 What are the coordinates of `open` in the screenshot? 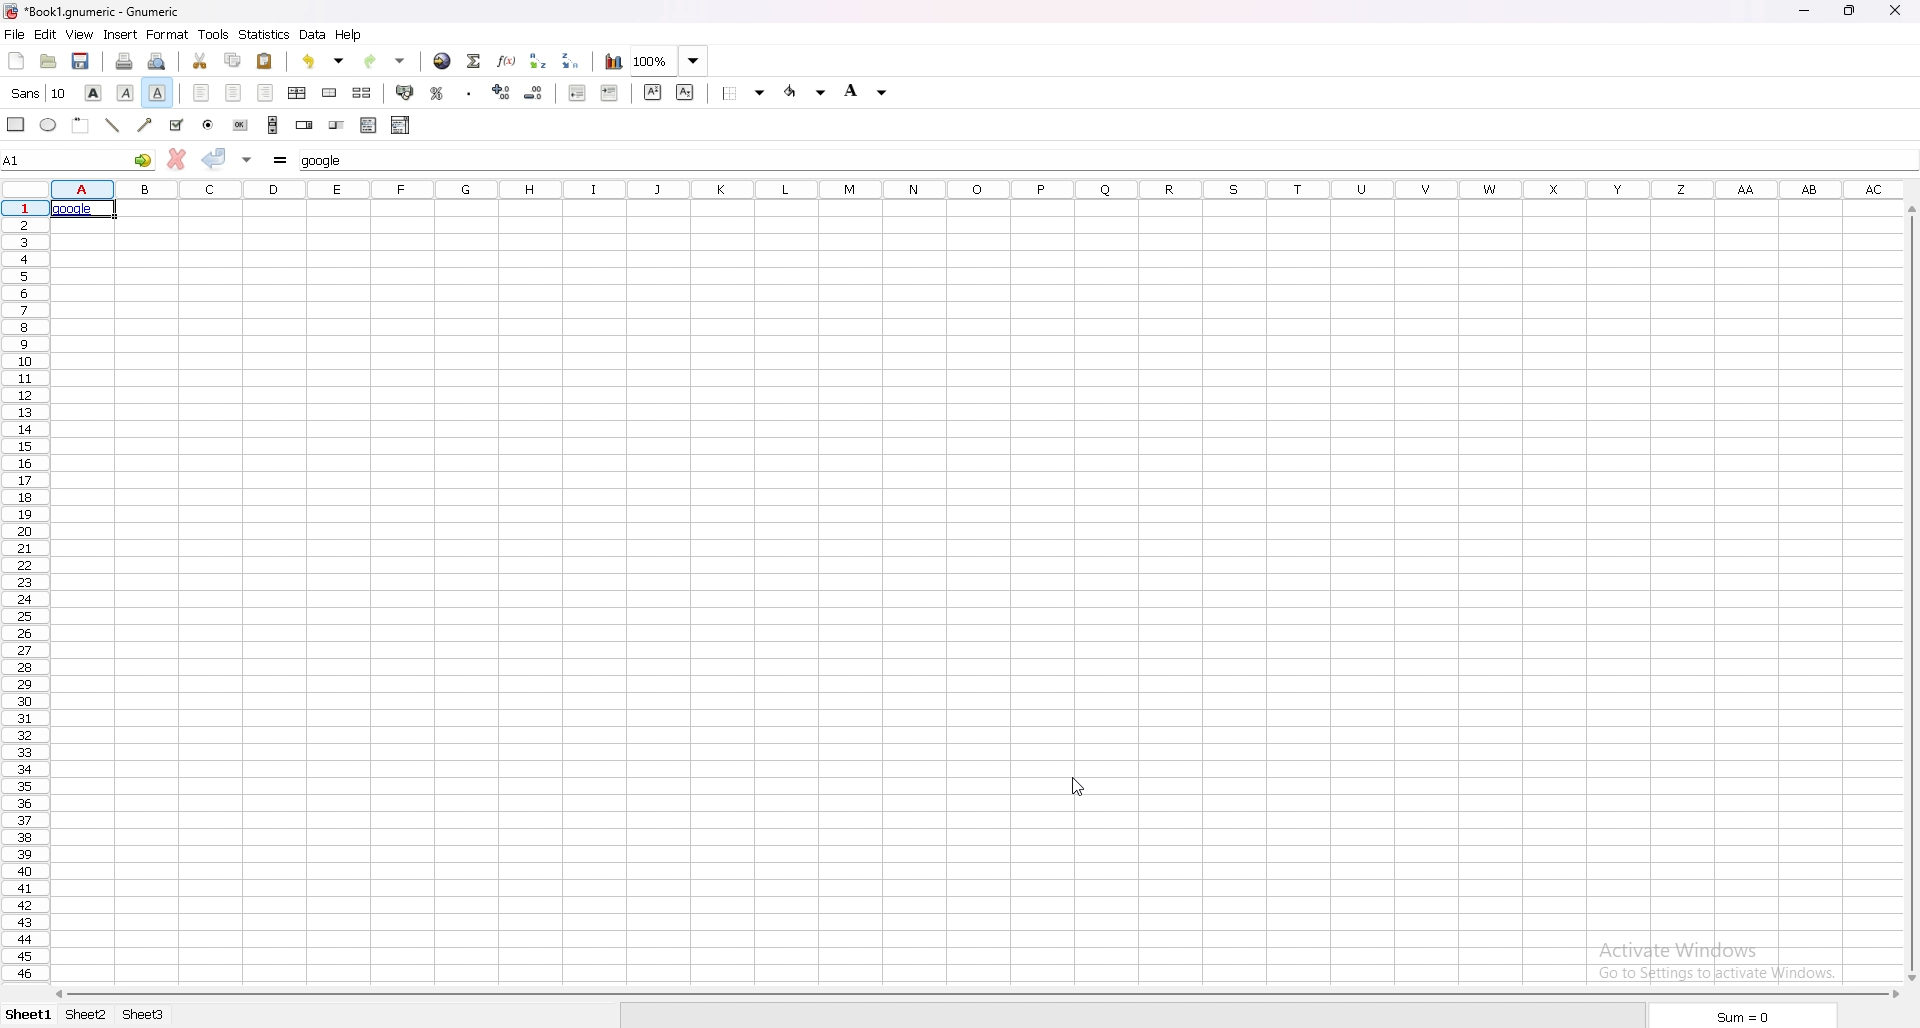 It's located at (51, 61).